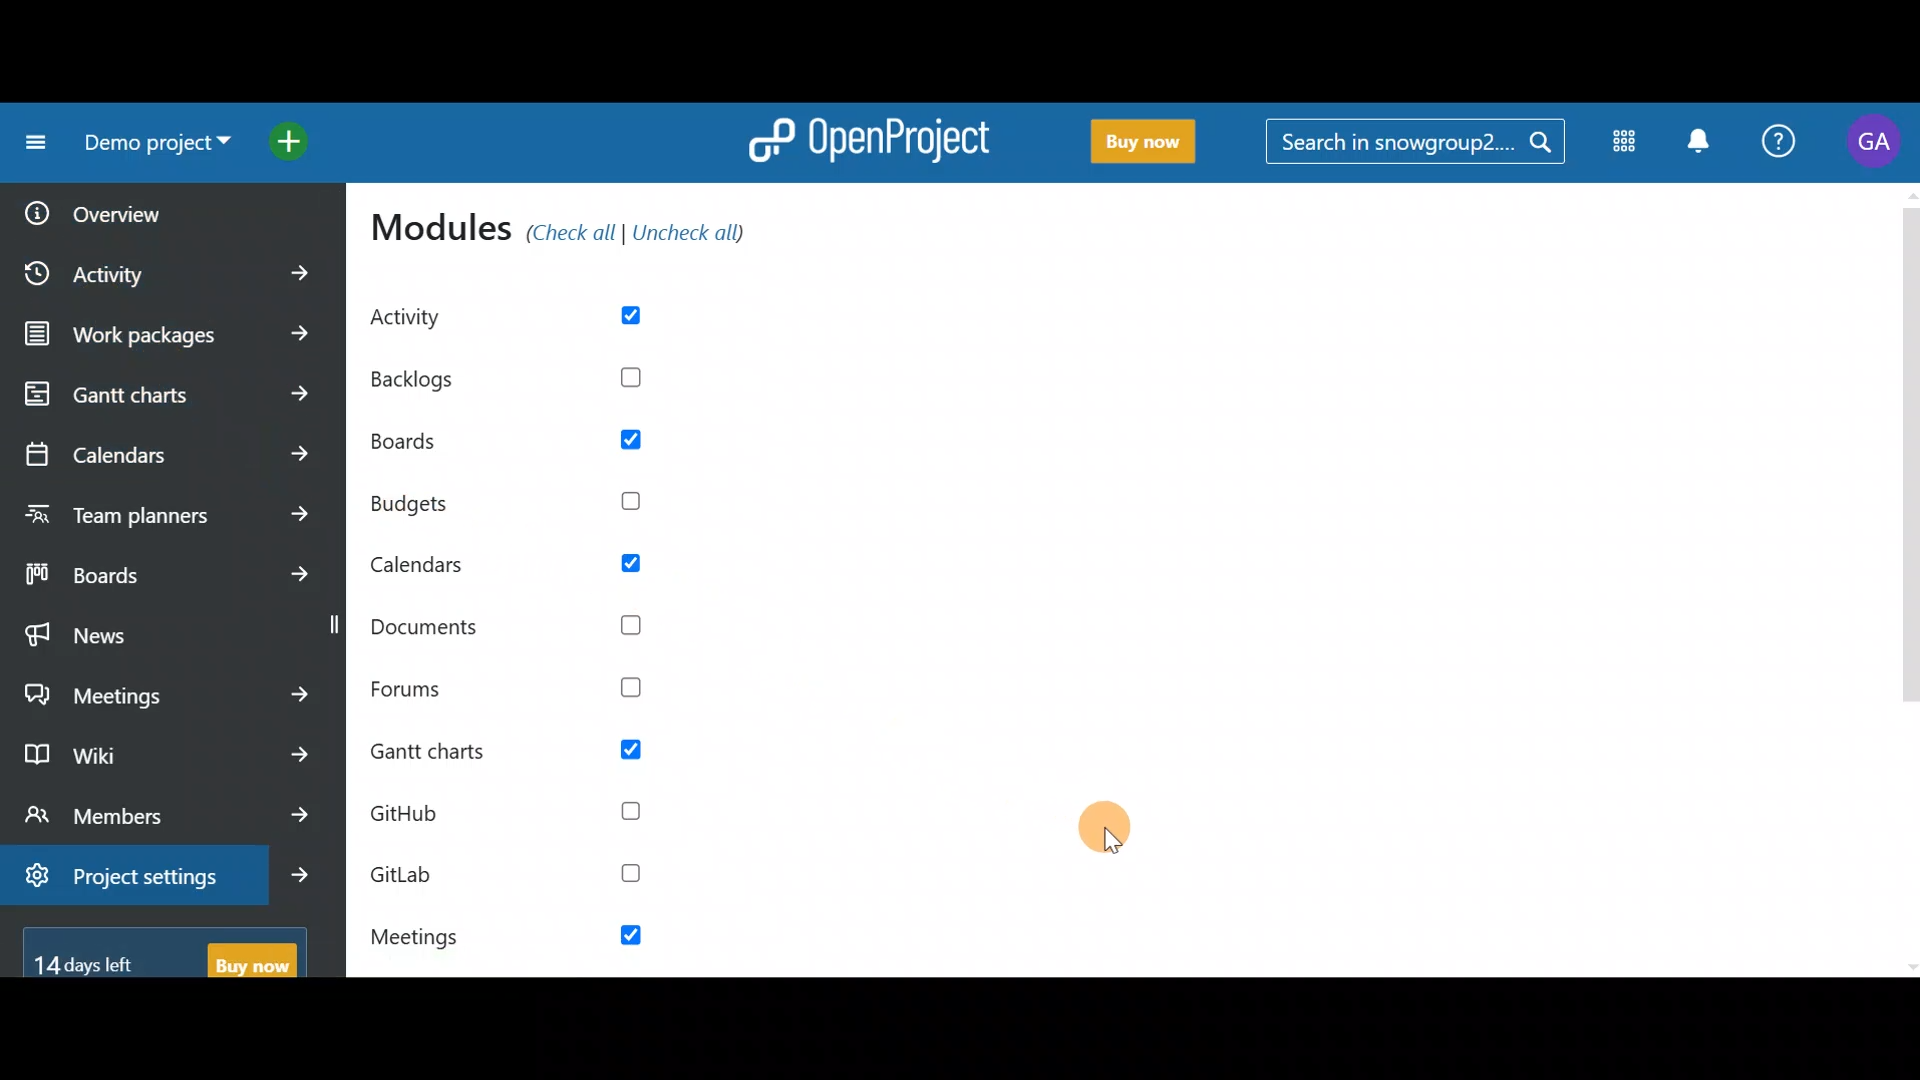 This screenshot has height=1080, width=1920. What do you see at coordinates (517, 623) in the screenshot?
I see `Documents` at bounding box center [517, 623].